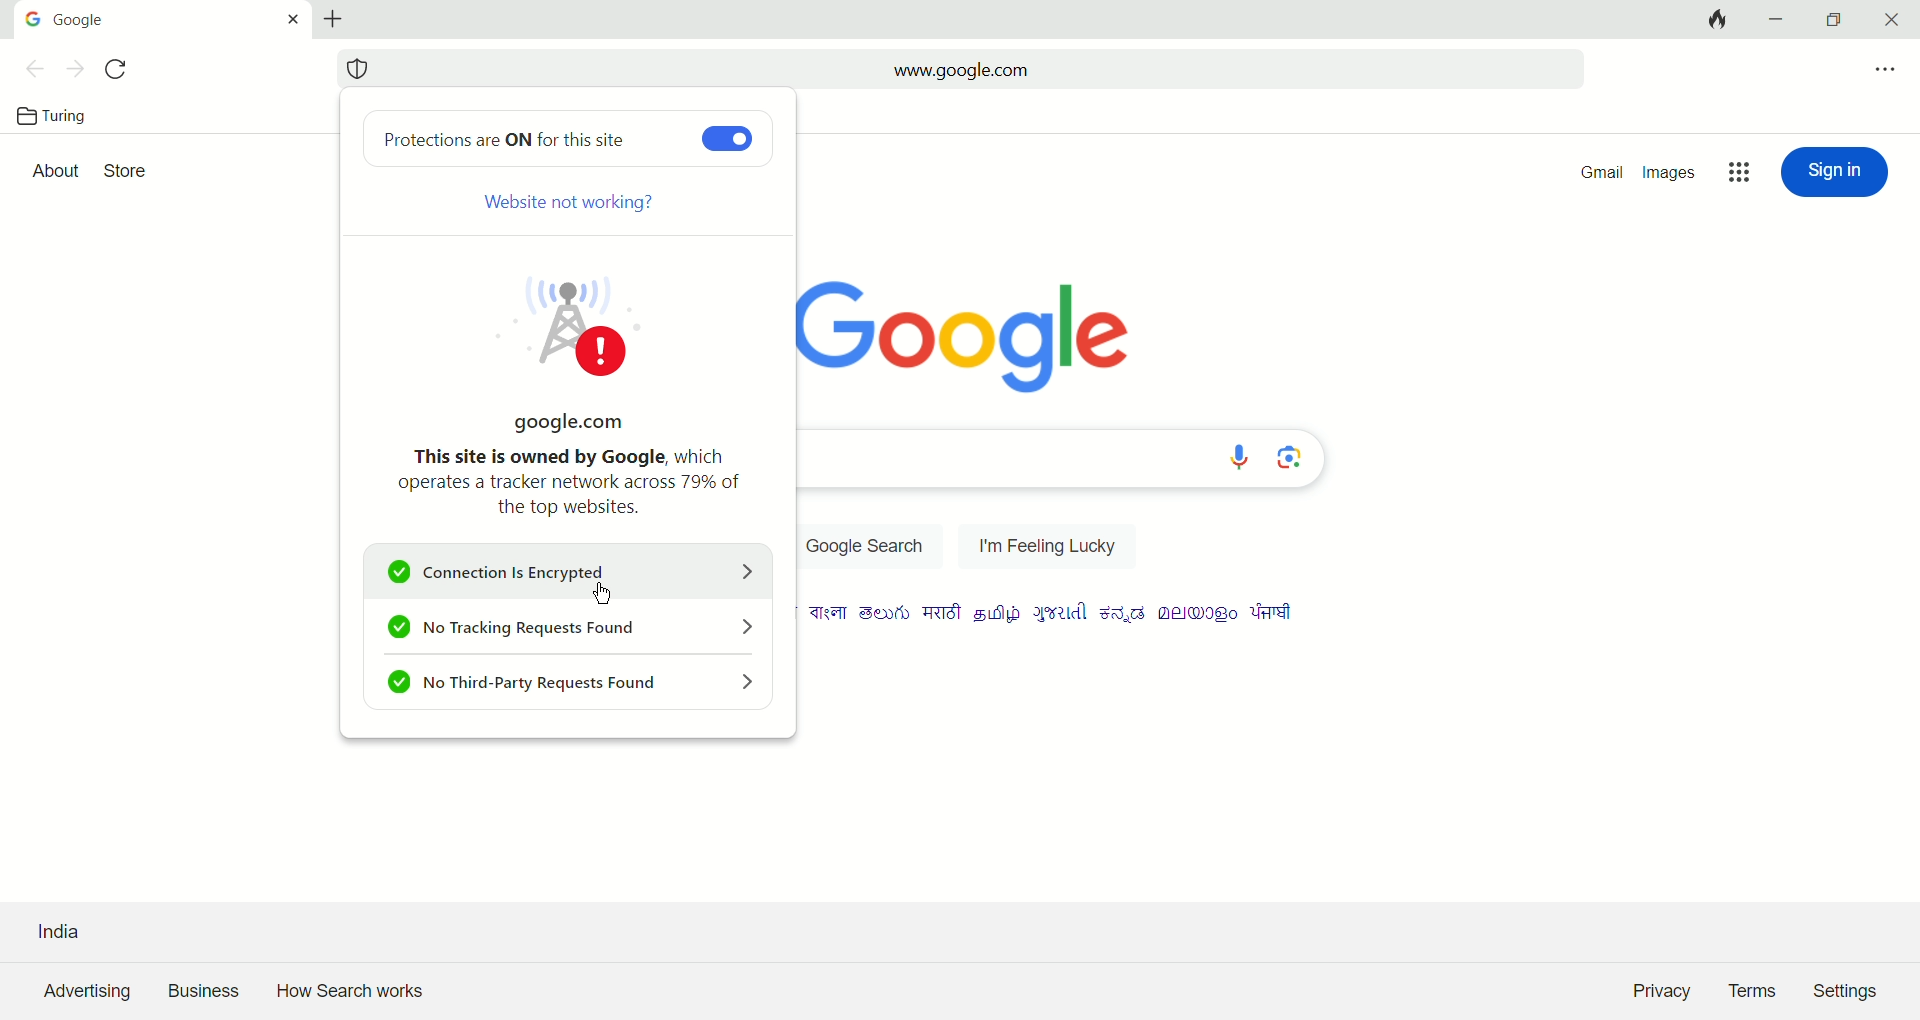 The image size is (1920, 1020). Describe the element at coordinates (599, 590) in the screenshot. I see `pointer cursor` at that location.